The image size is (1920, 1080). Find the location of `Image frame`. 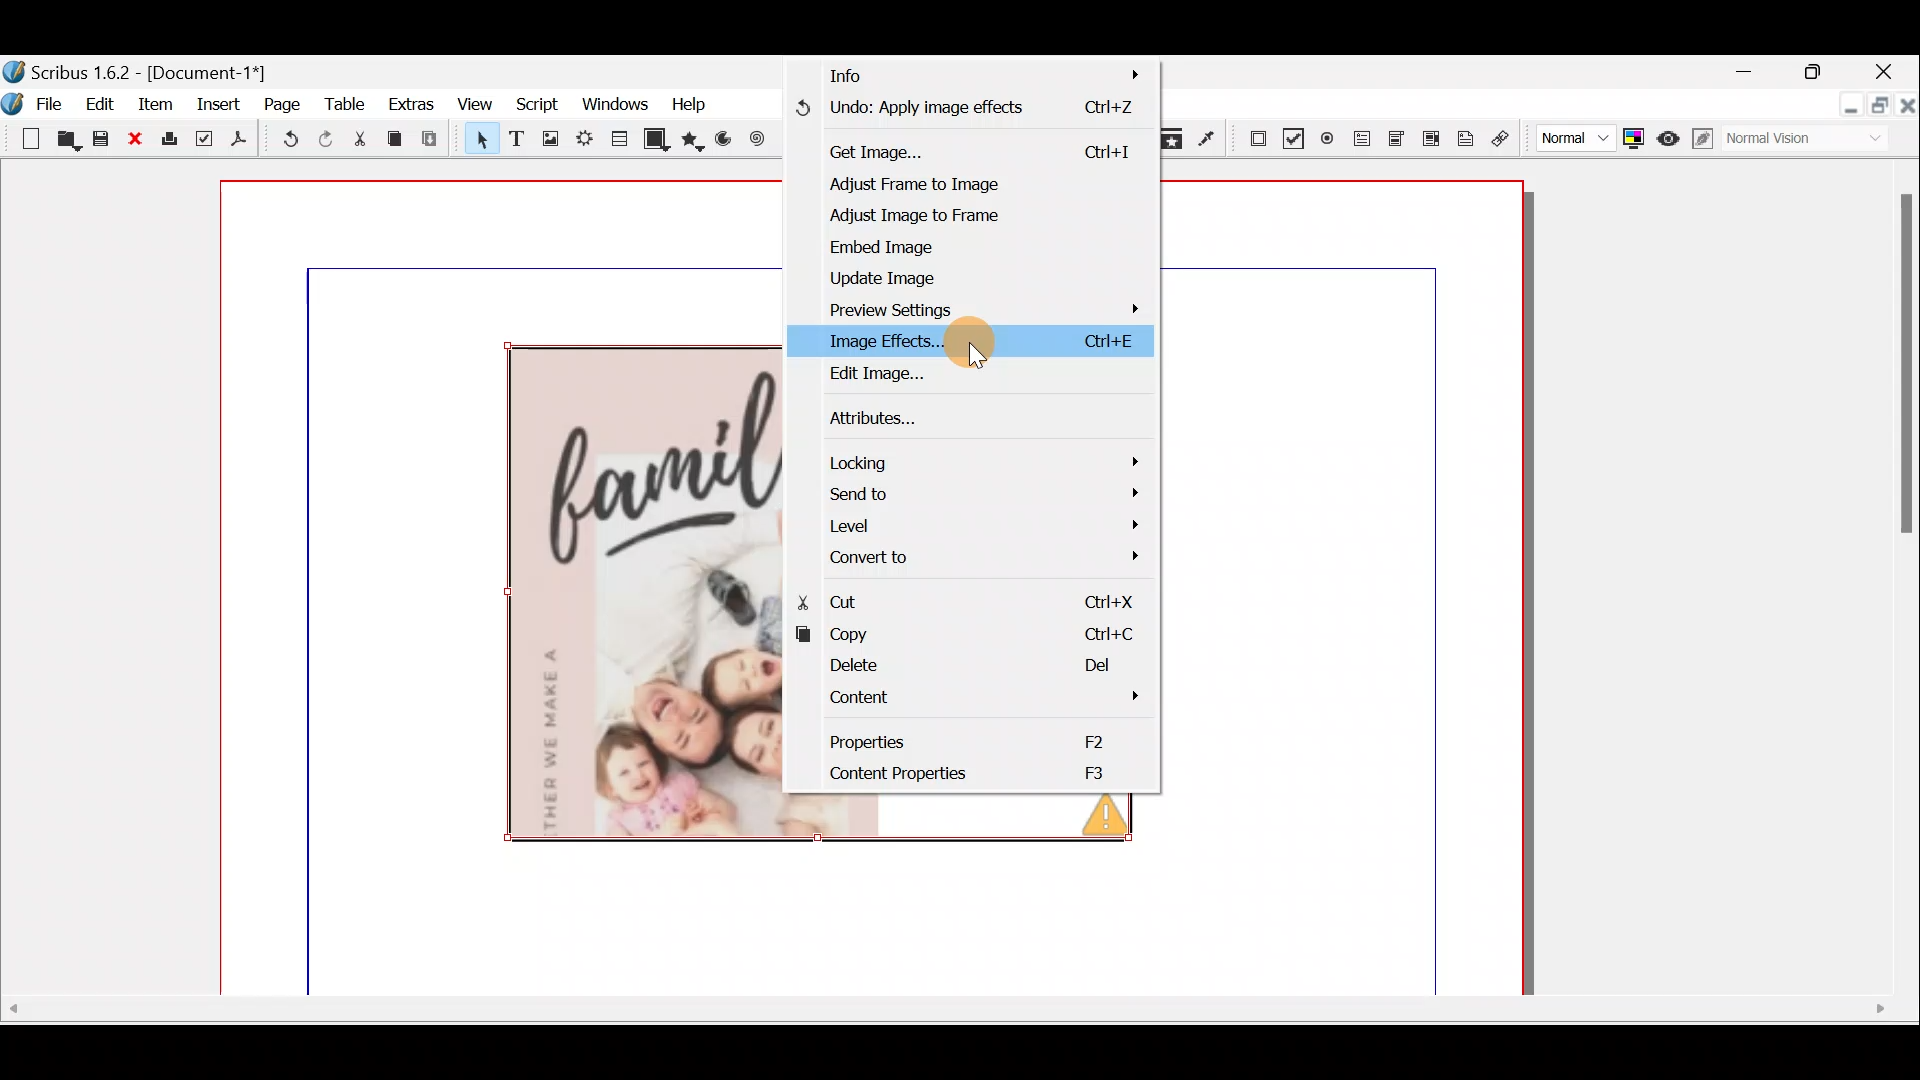

Image frame is located at coordinates (545, 139).